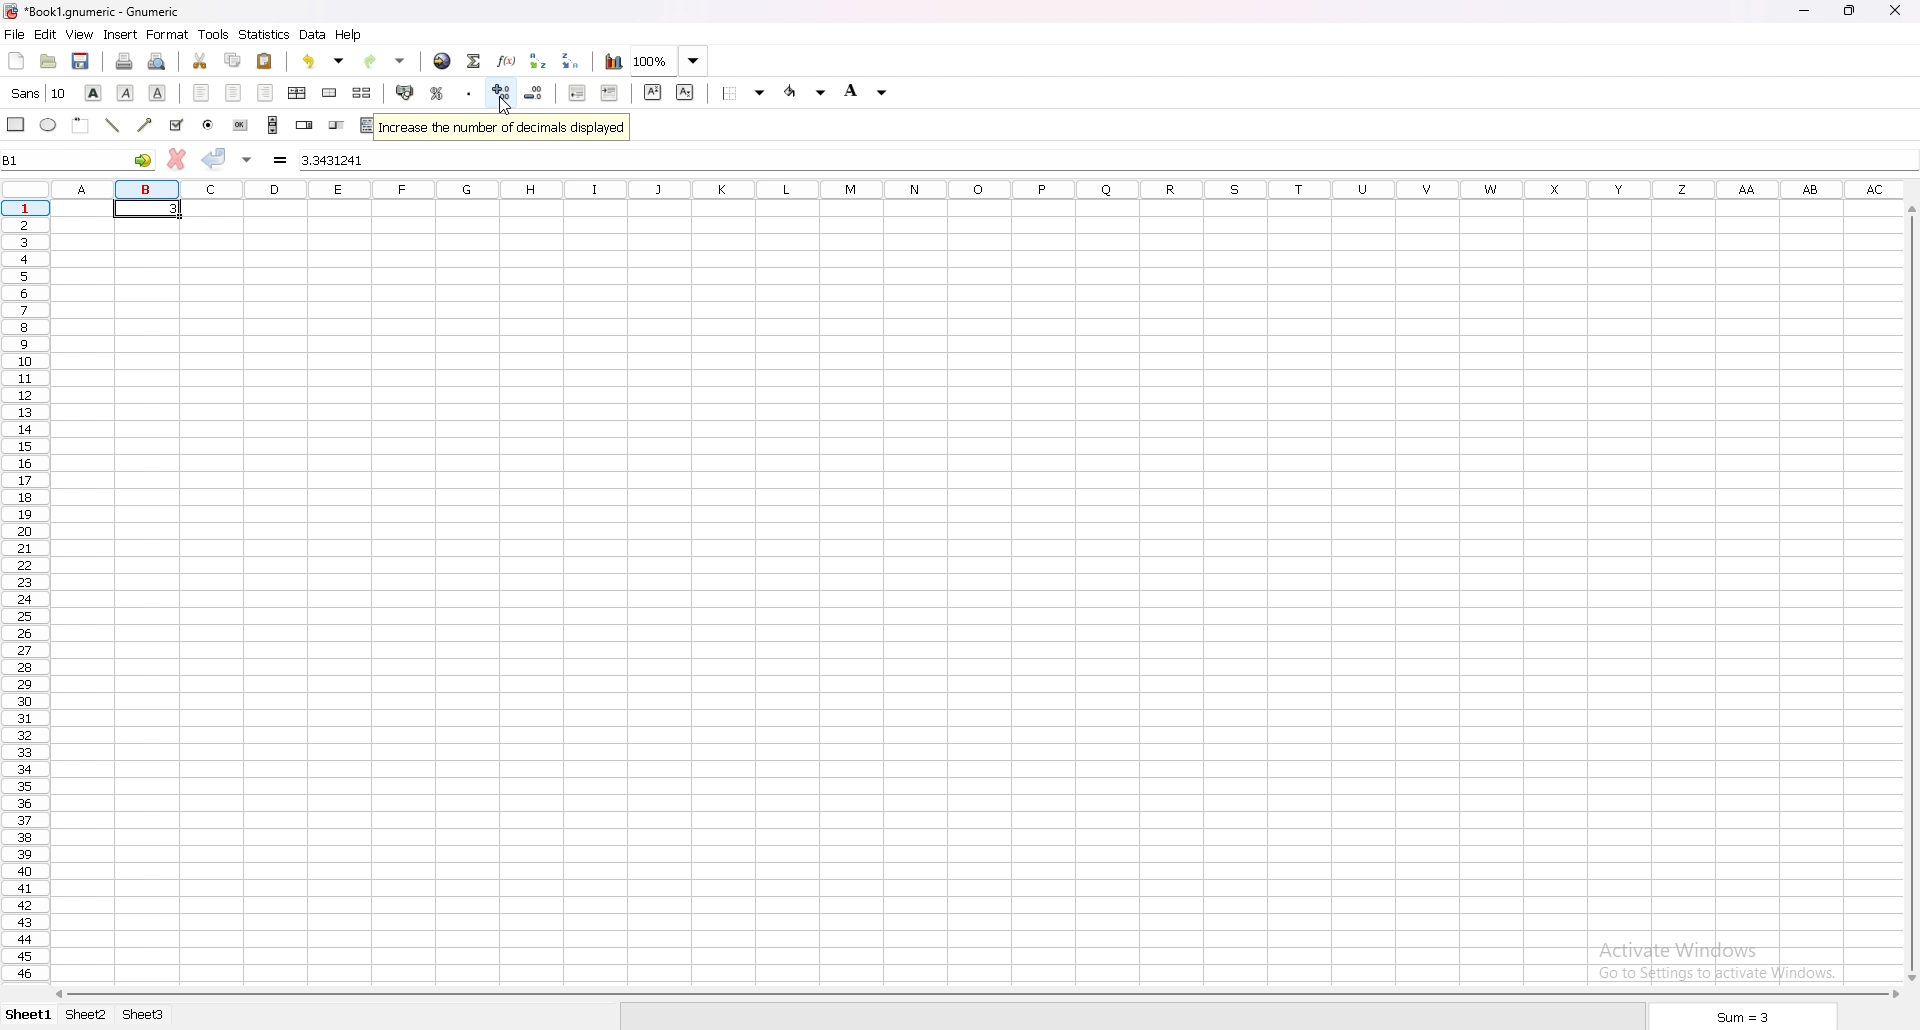 The width and height of the screenshot is (1920, 1030). Describe the element at coordinates (866, 93) in the screenshot. I see `background` at that location.